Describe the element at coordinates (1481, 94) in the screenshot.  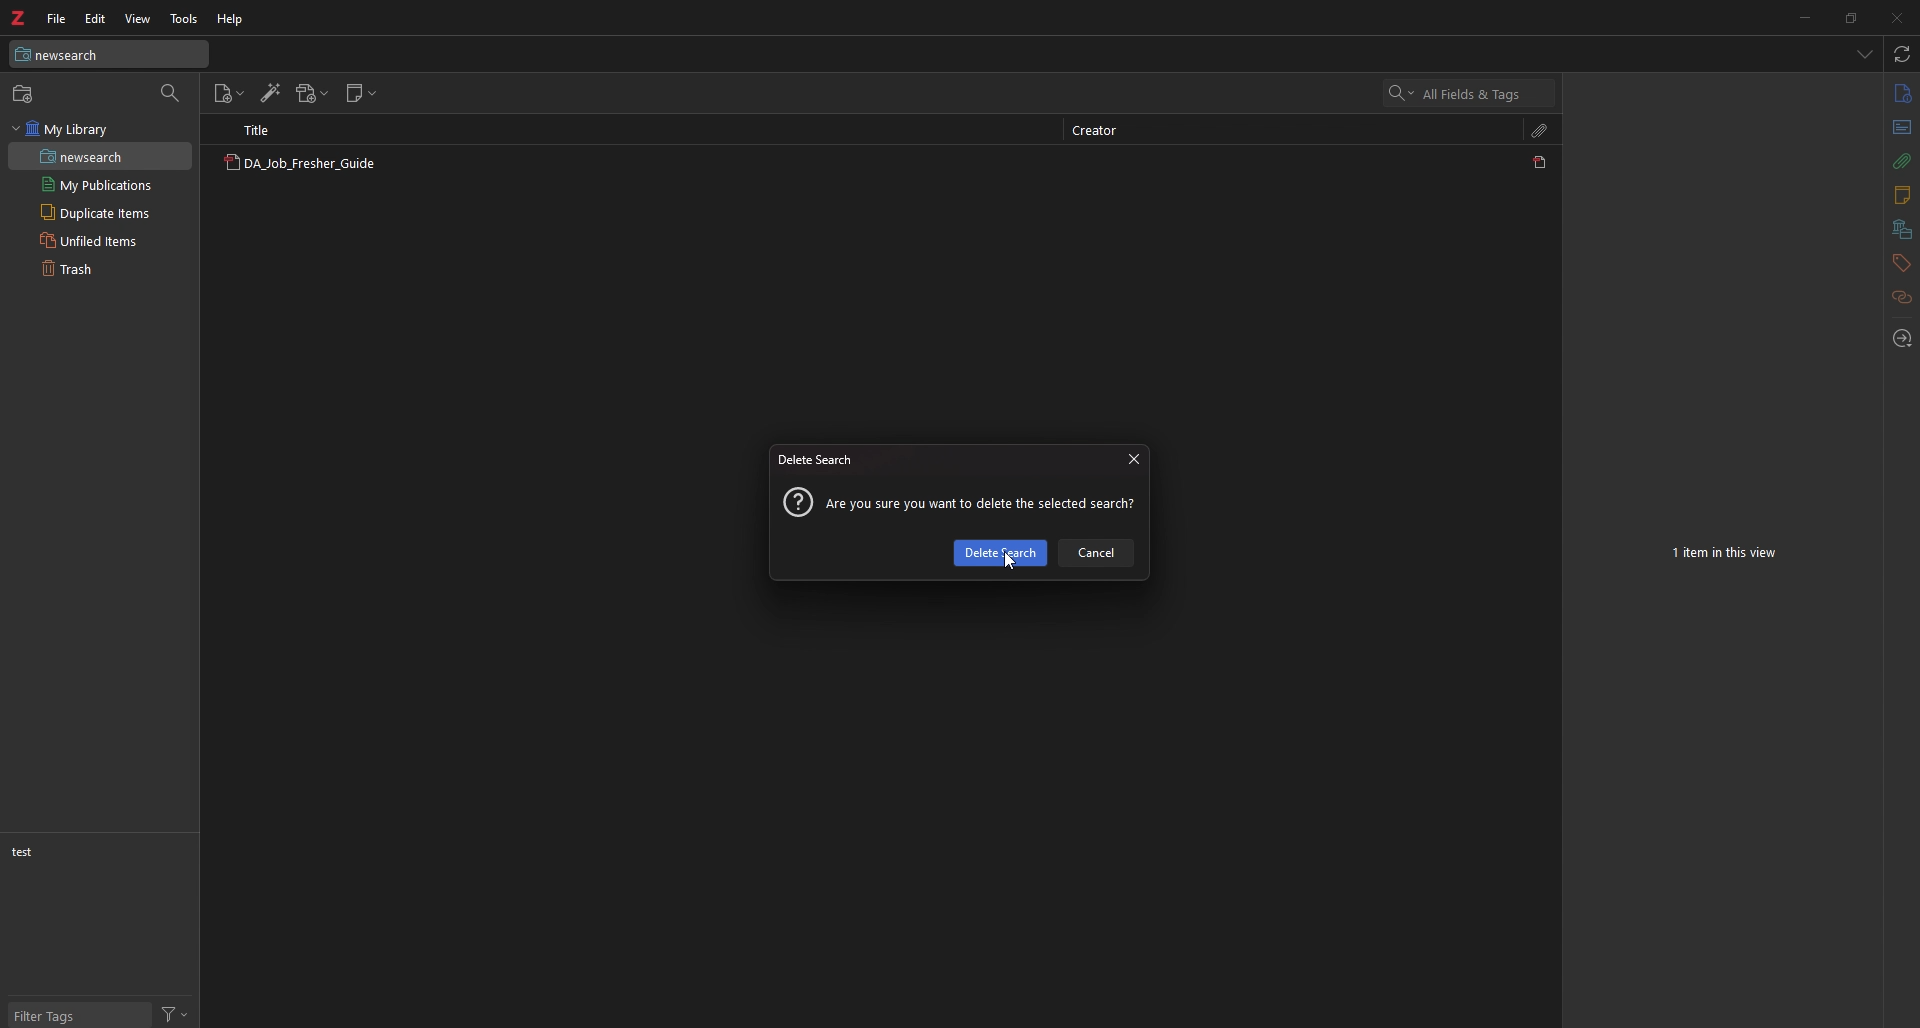
I see `search input` at that location.